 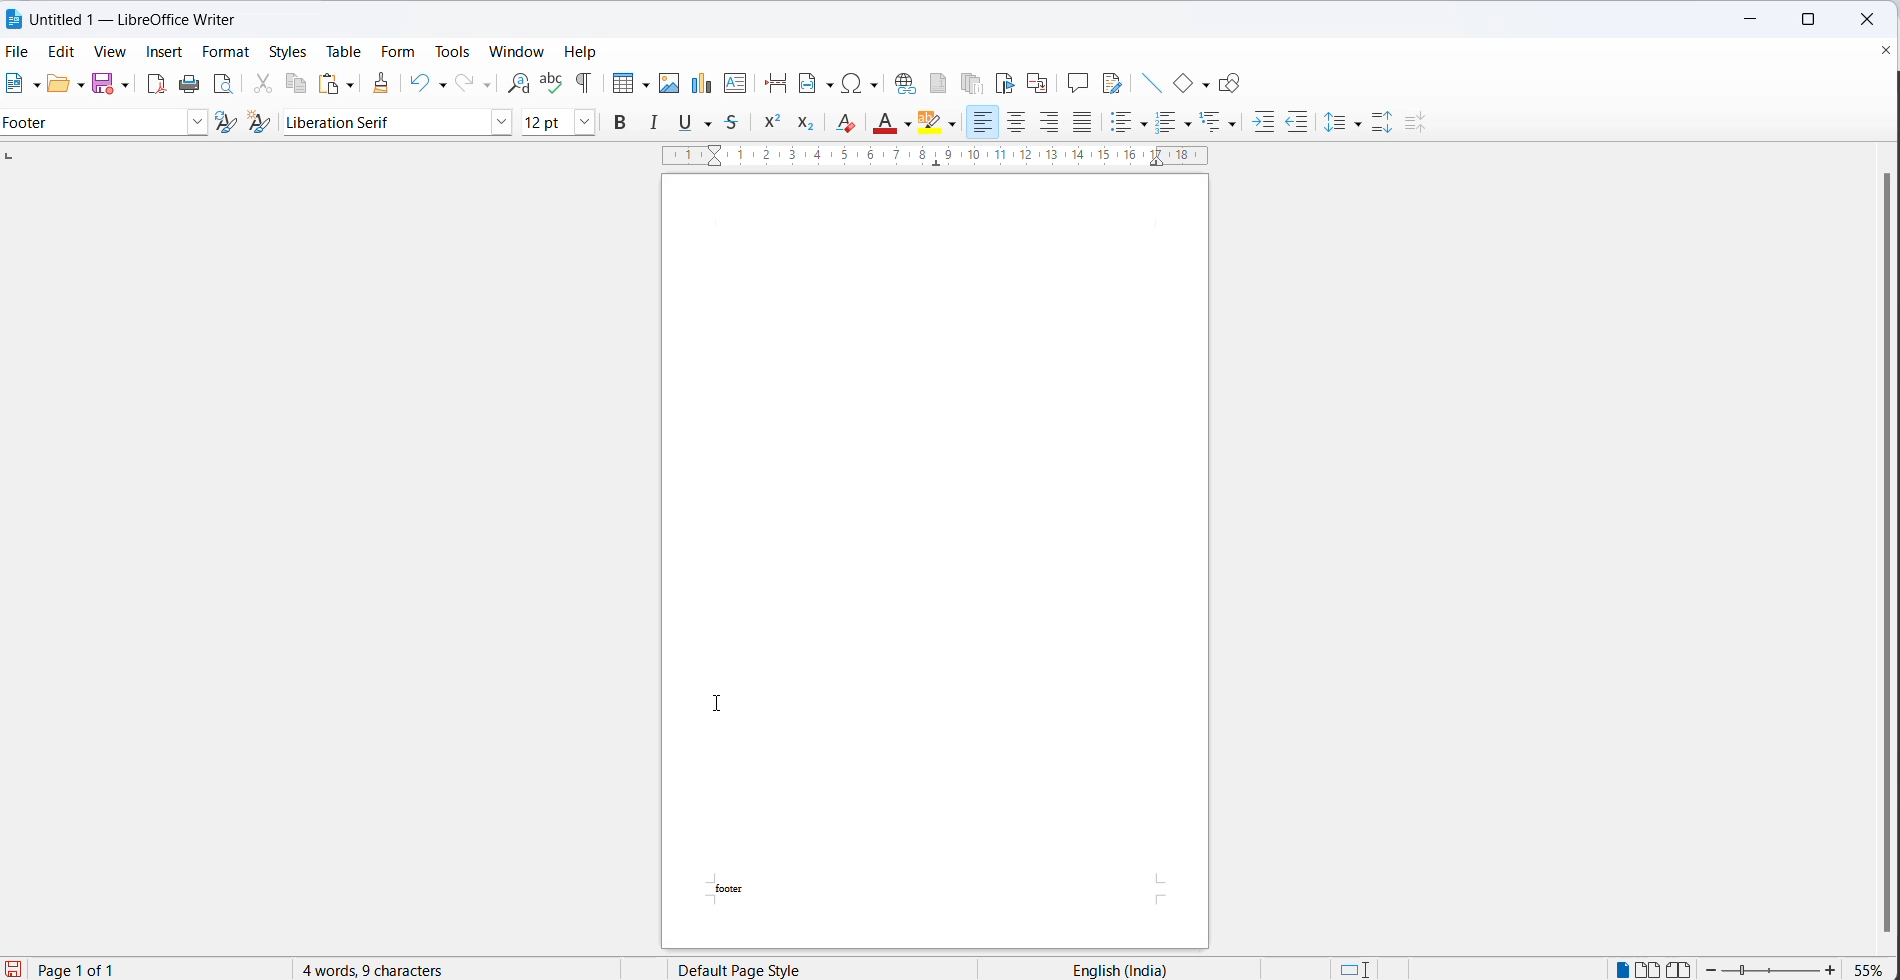 What do you see at coordinates (1148, 80) in the screenshot?
I see `insert line` at bounding box center [1148, 80].